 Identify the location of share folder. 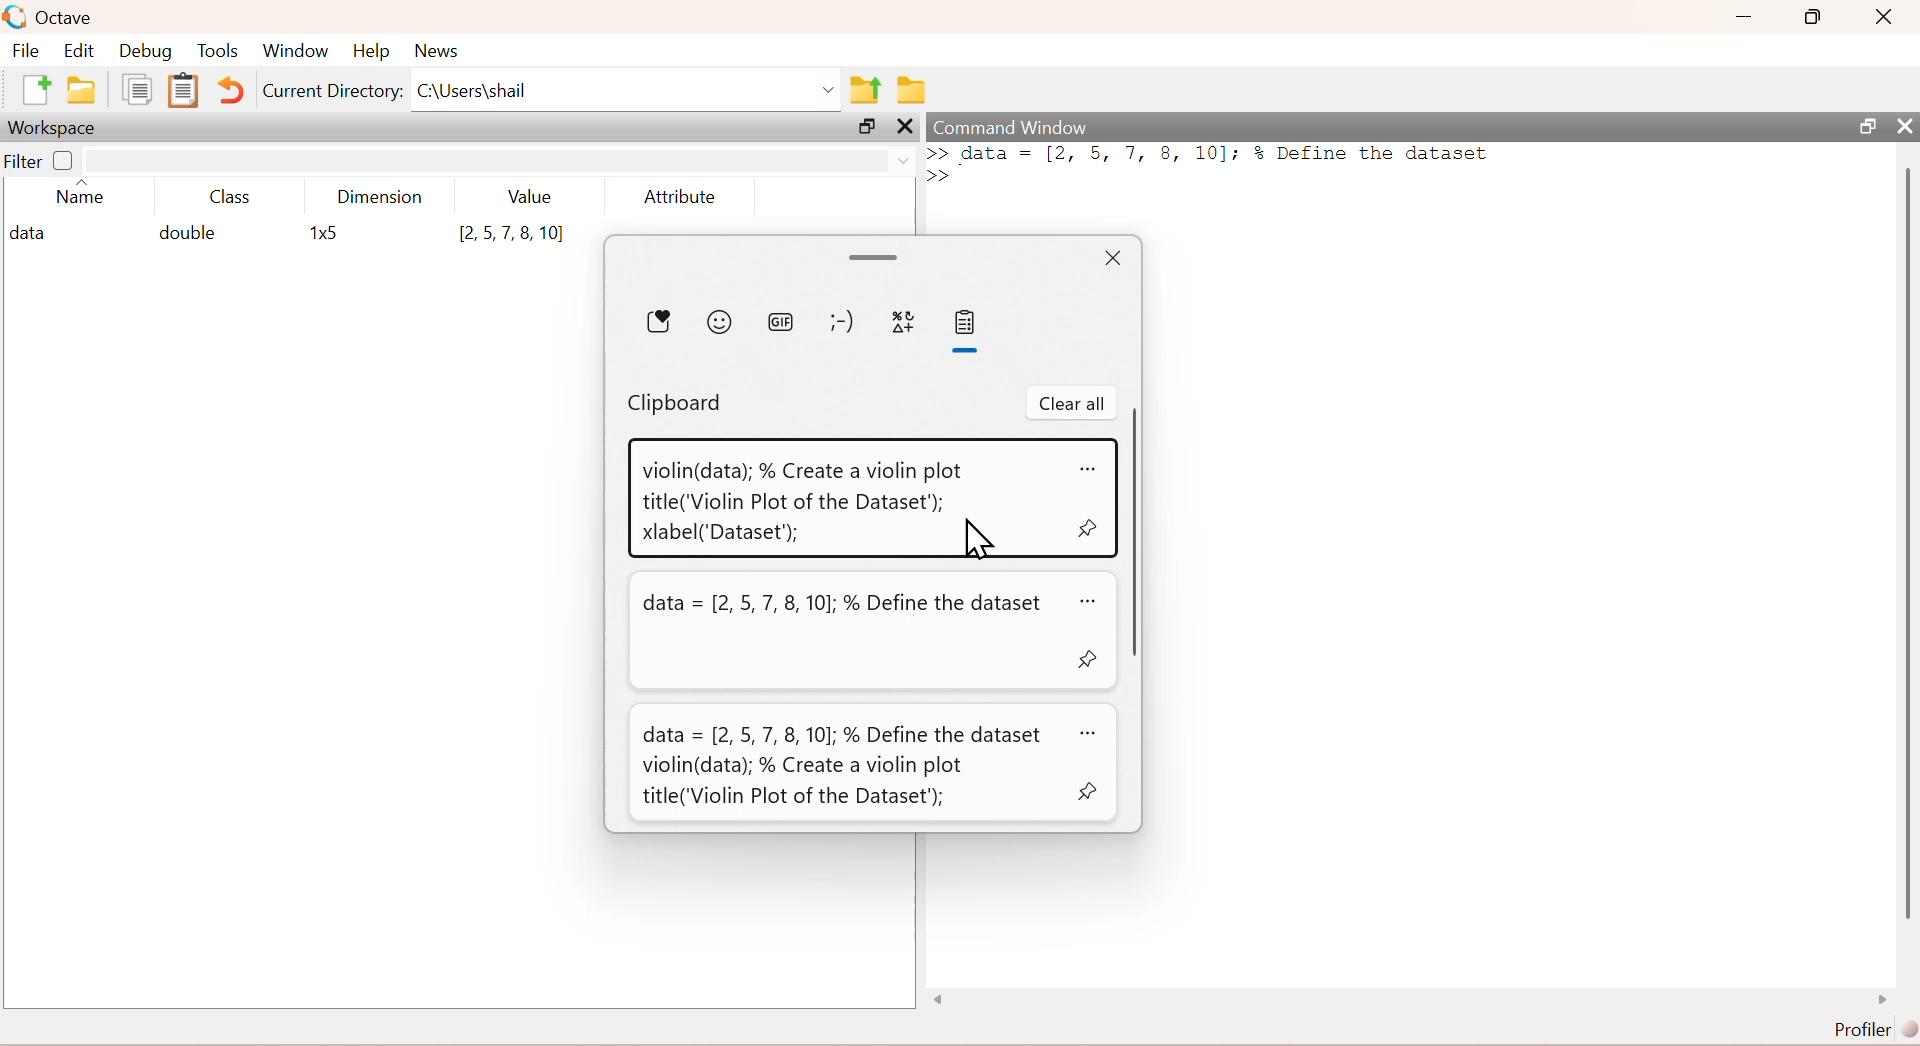
(866, 90).